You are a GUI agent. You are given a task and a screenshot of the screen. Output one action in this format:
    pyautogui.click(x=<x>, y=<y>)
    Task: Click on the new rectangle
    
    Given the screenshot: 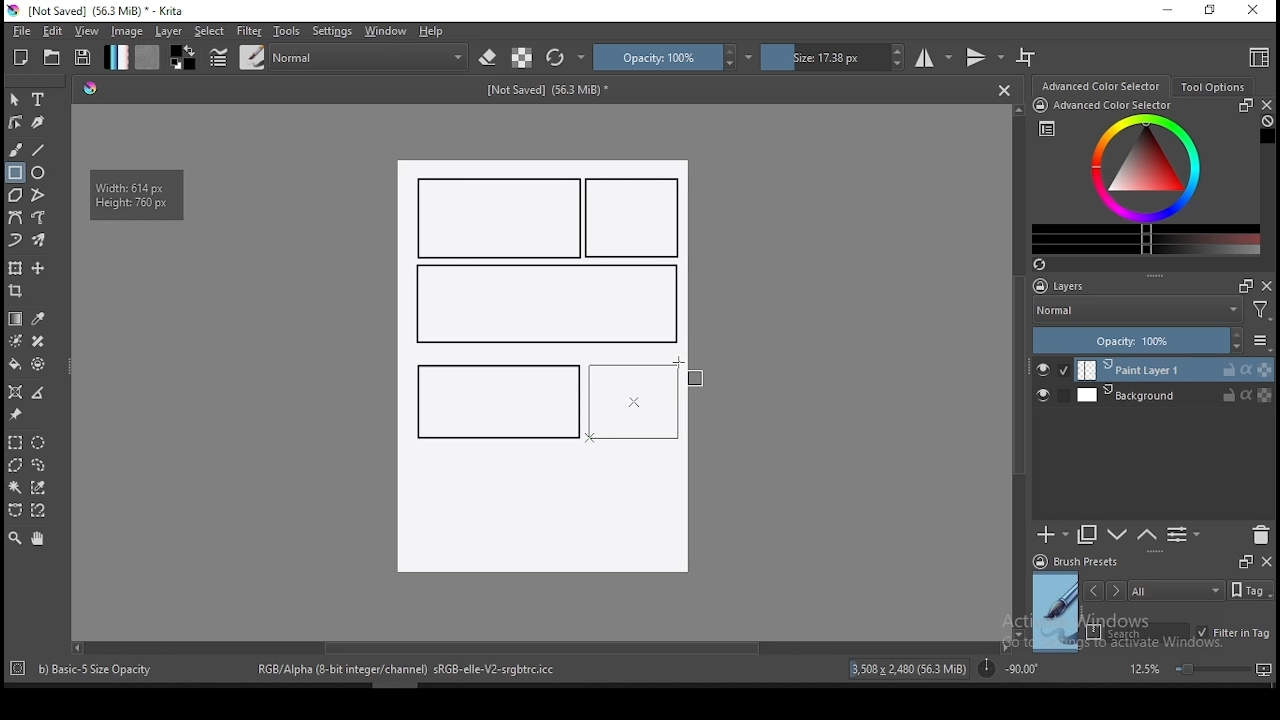 What is the action you would take?
    pyautogui.click(x=636, y=219)
    